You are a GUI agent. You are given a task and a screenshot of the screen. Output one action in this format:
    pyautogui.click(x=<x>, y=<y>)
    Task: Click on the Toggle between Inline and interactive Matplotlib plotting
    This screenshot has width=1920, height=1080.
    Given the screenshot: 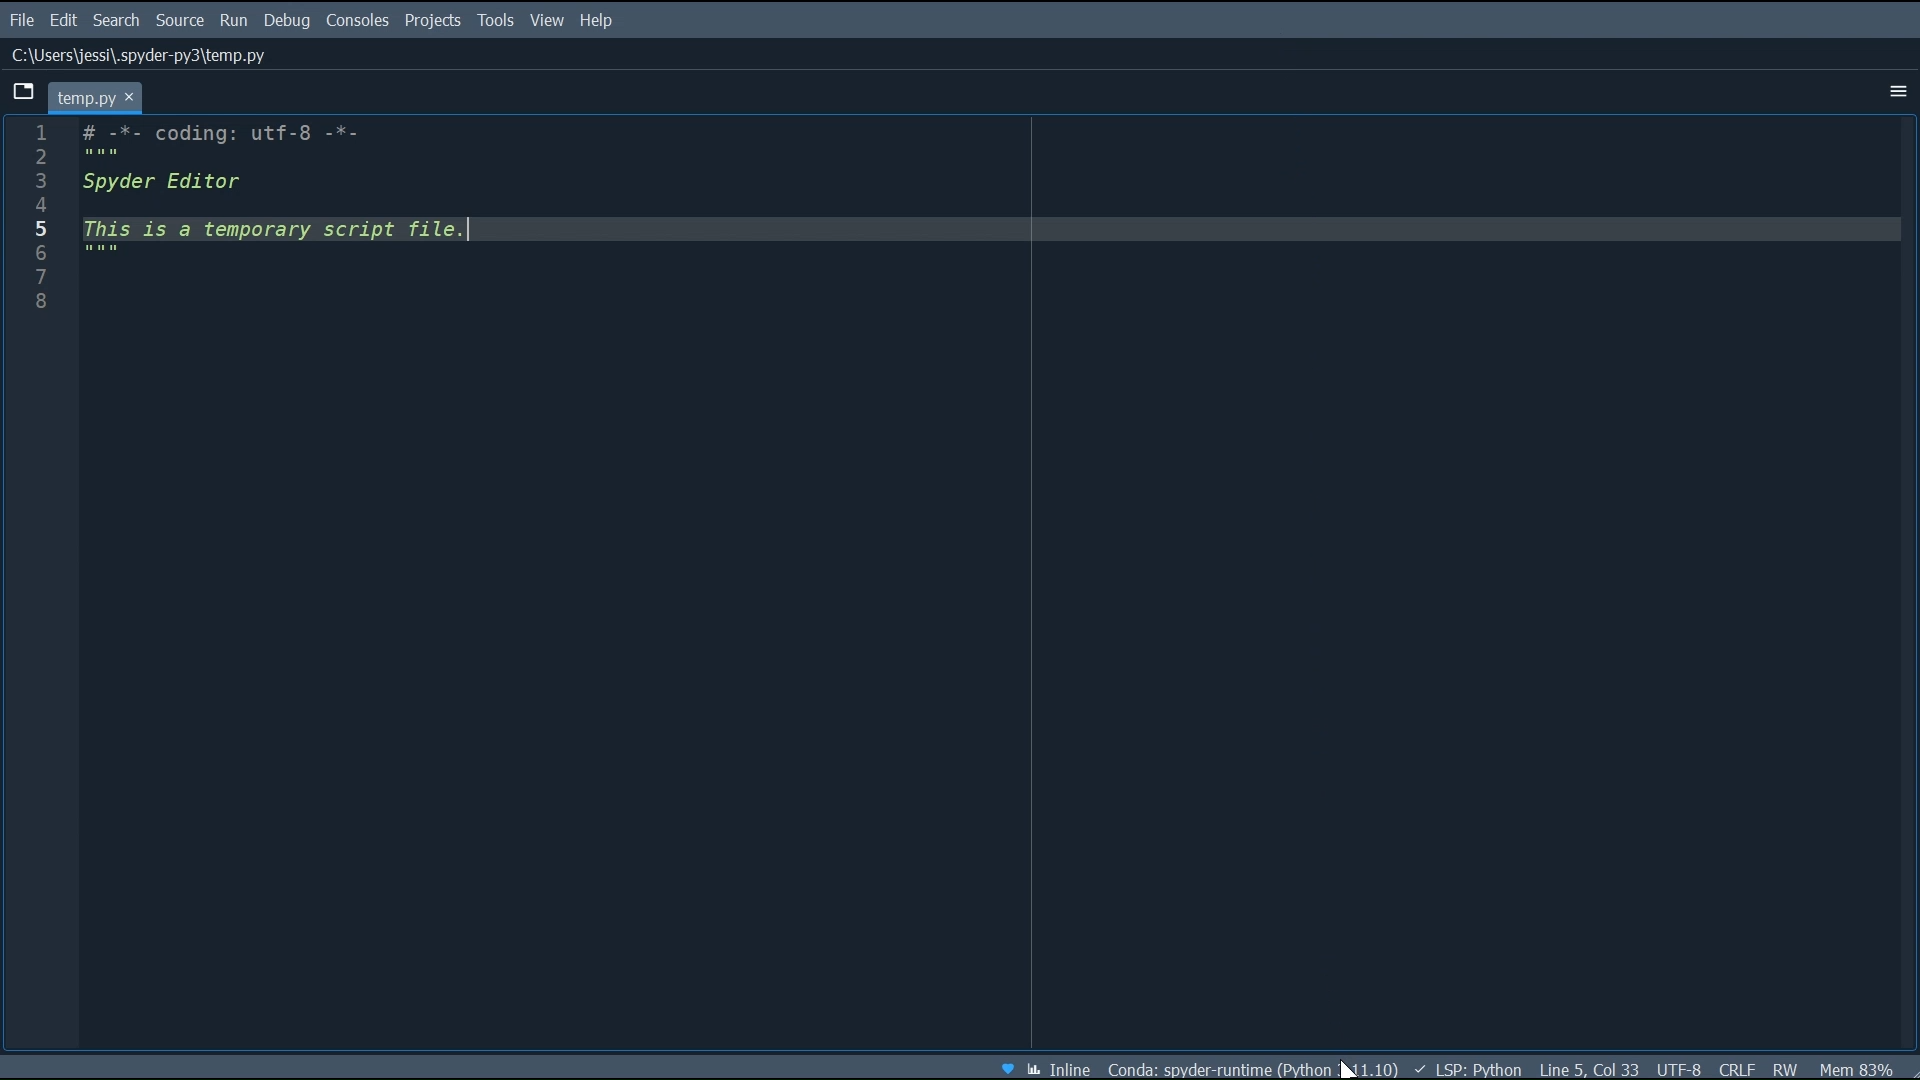 What is the action you would take?
    pyautogui.click(x=1060, y=1066)
    